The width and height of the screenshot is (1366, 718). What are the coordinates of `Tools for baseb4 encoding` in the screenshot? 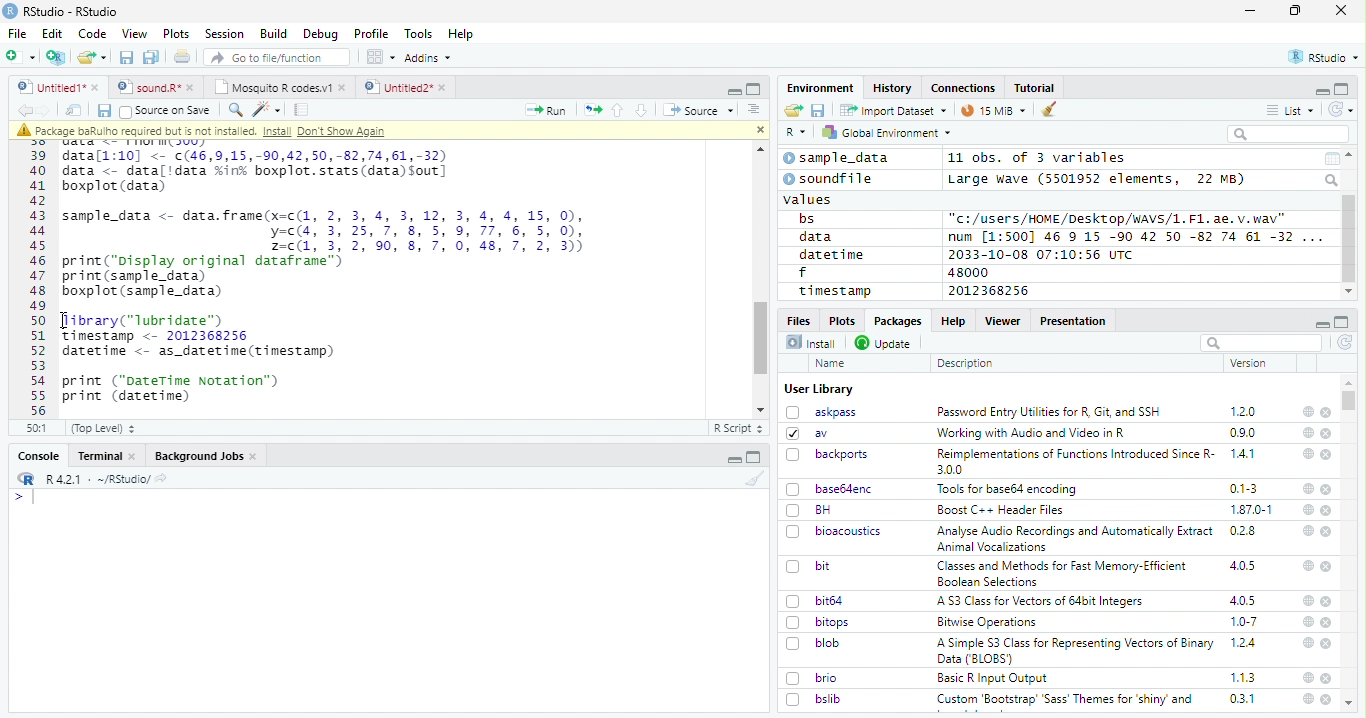 It's located at (1009, 489).